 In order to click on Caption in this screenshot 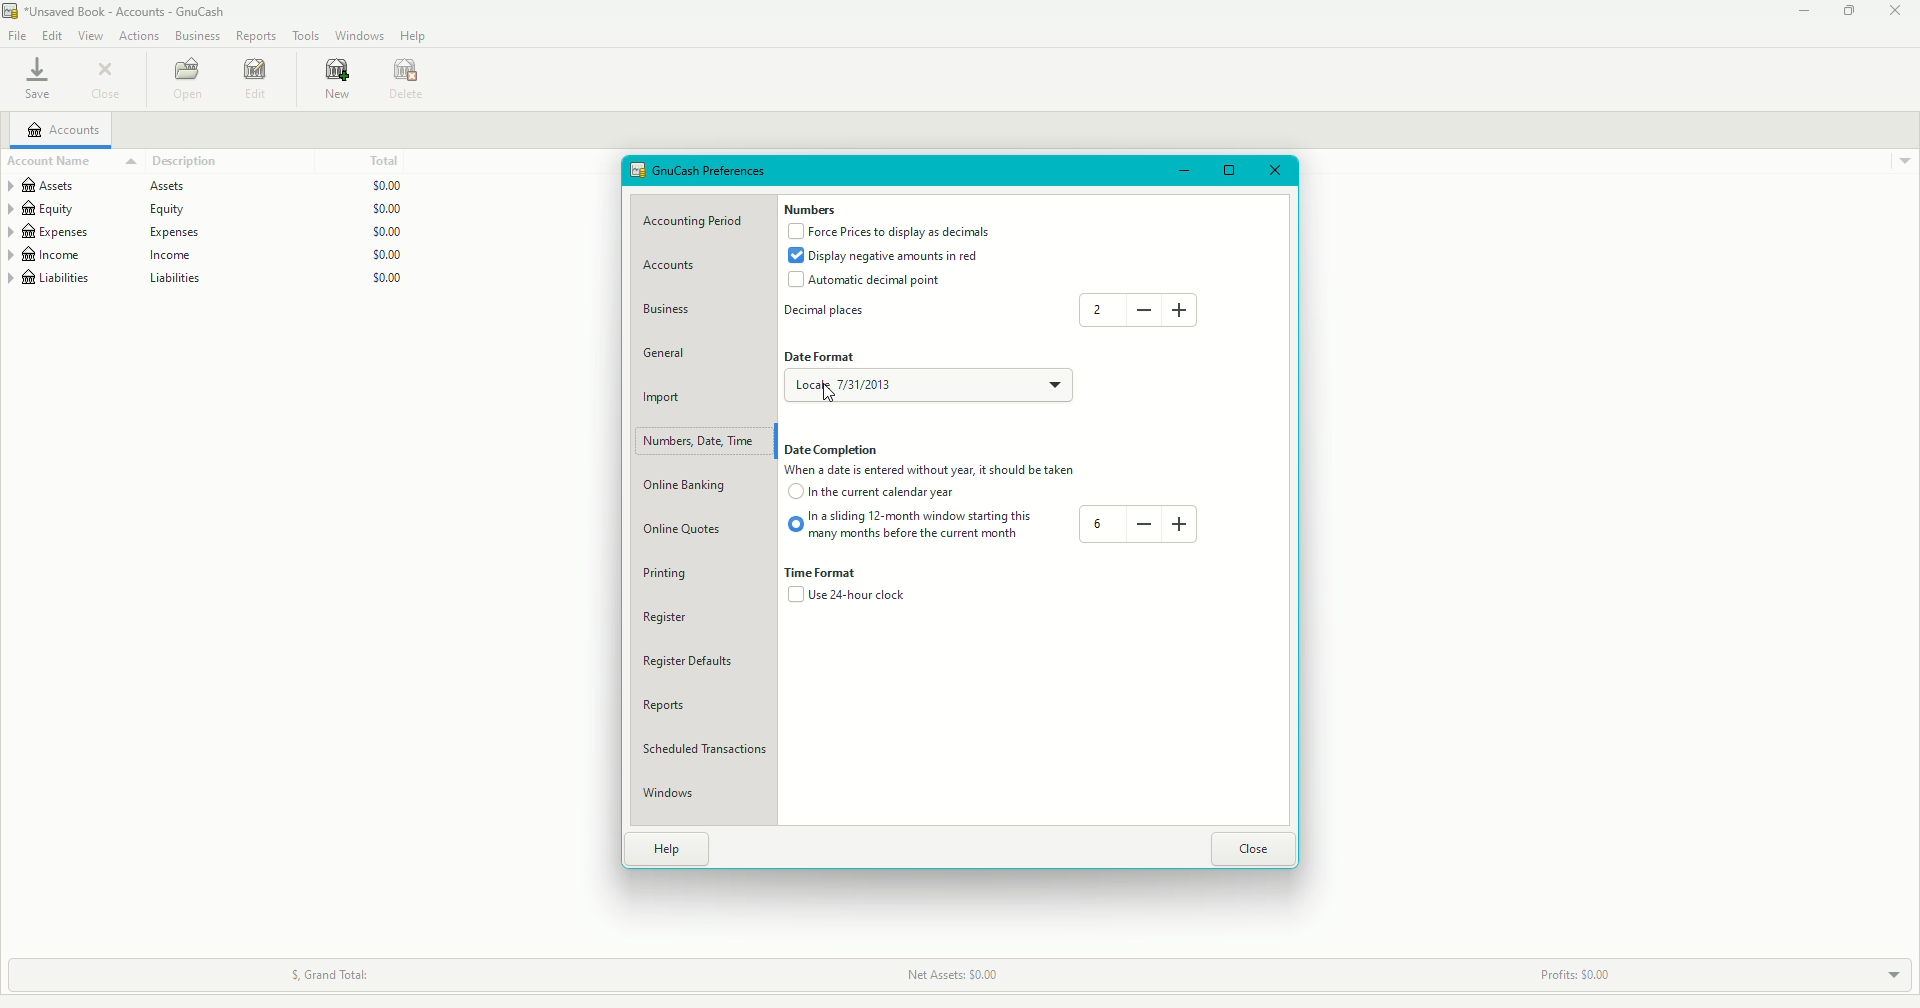, I will do `click(944, 471)`.